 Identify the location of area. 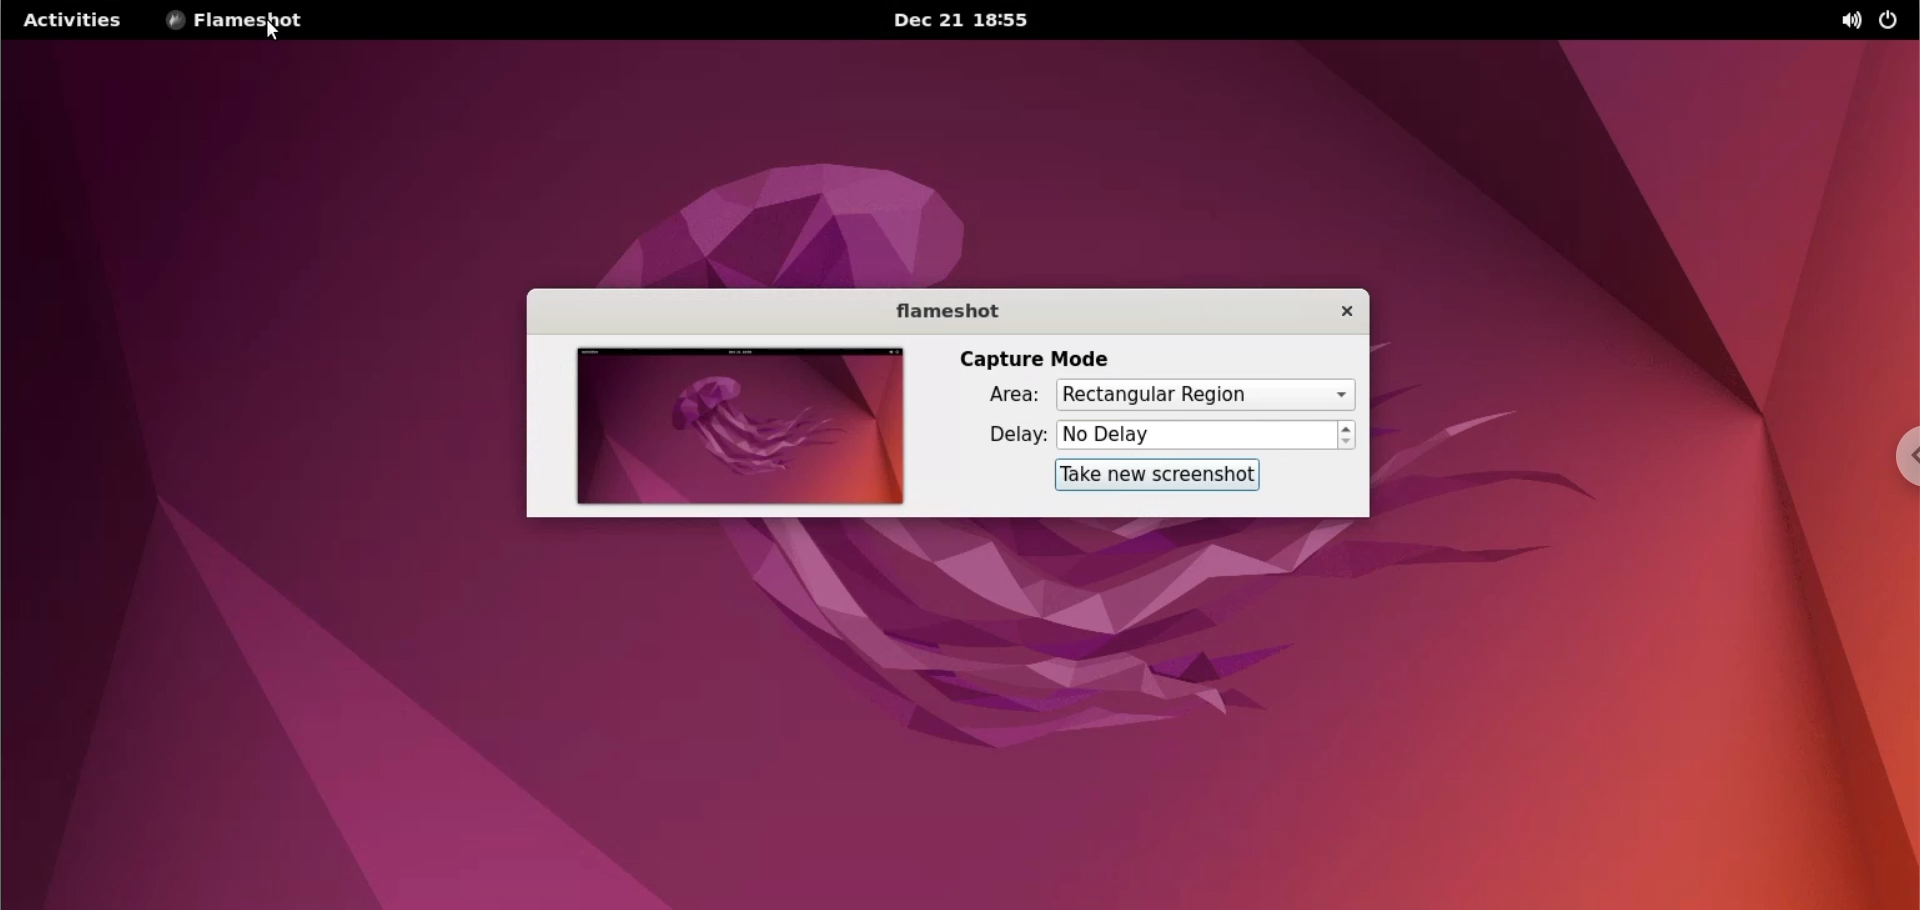
(1001, 396).